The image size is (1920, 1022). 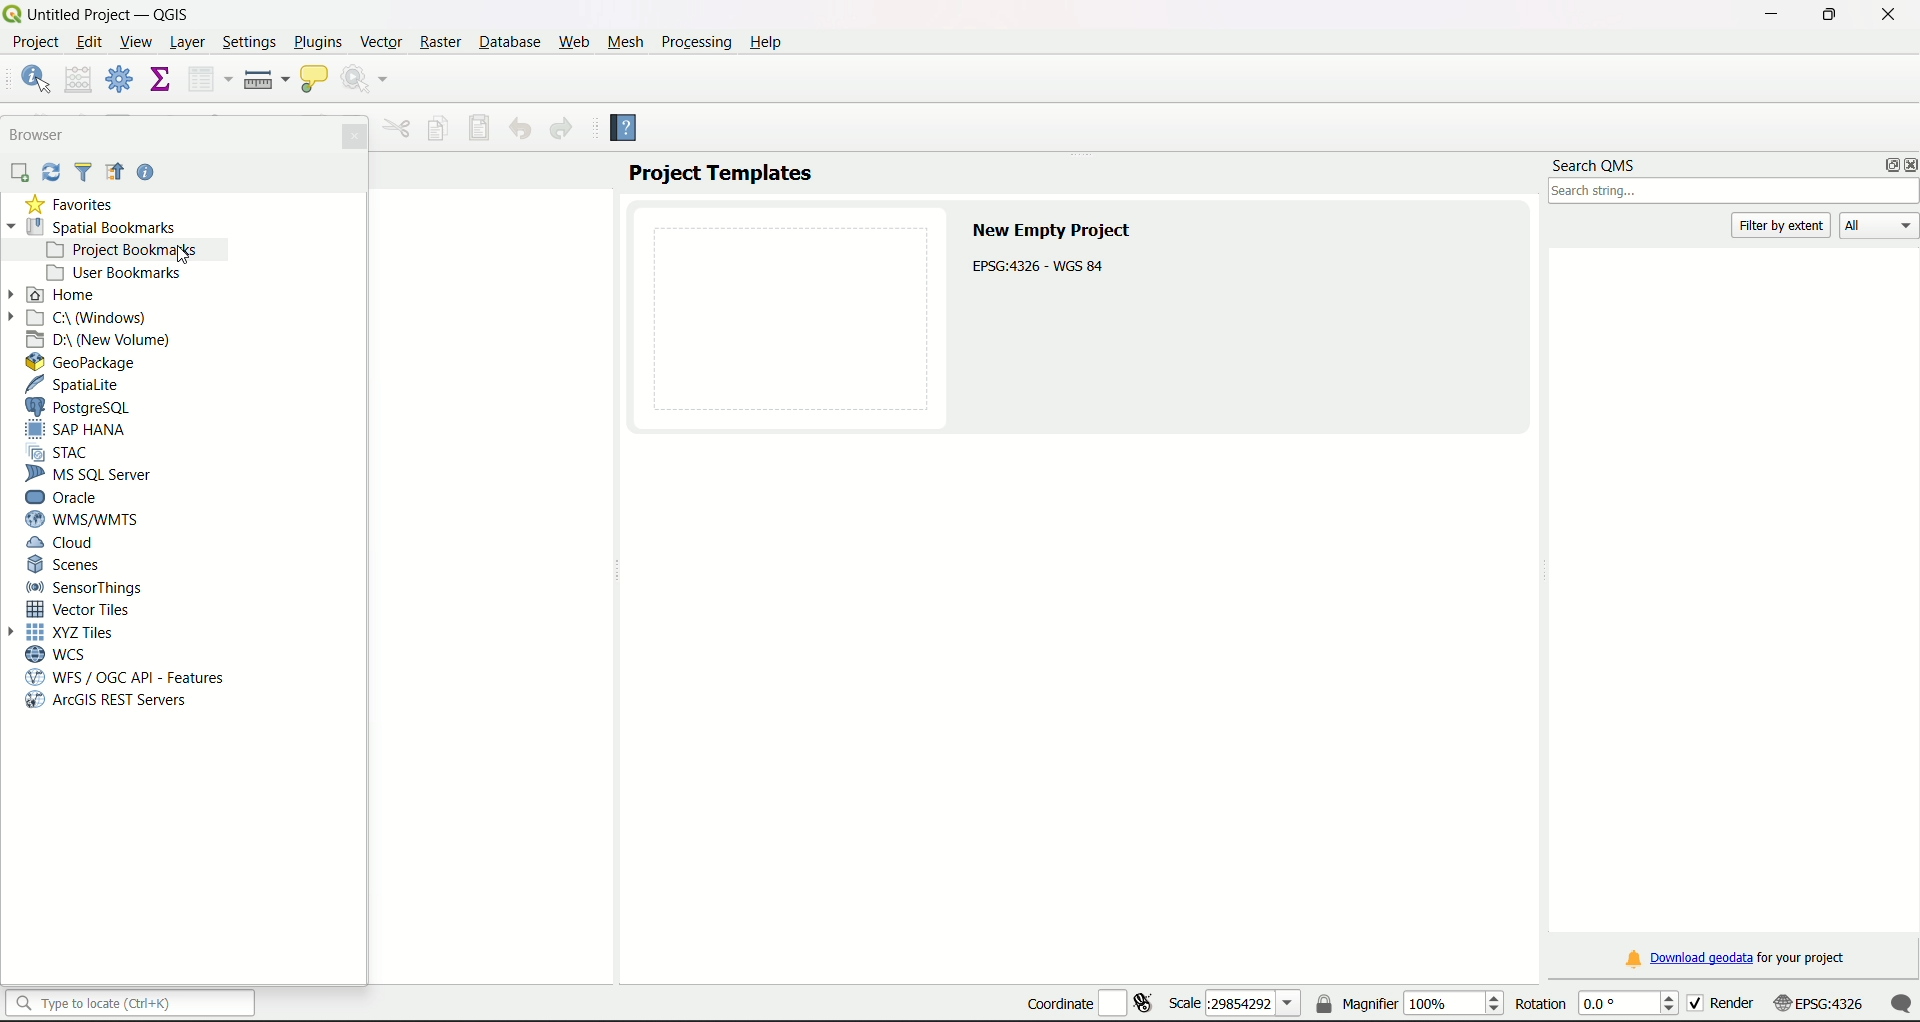 What do you see at coordinates (63, 295) in the screenshot?
I see `Home` at bounding box center [63, 295].